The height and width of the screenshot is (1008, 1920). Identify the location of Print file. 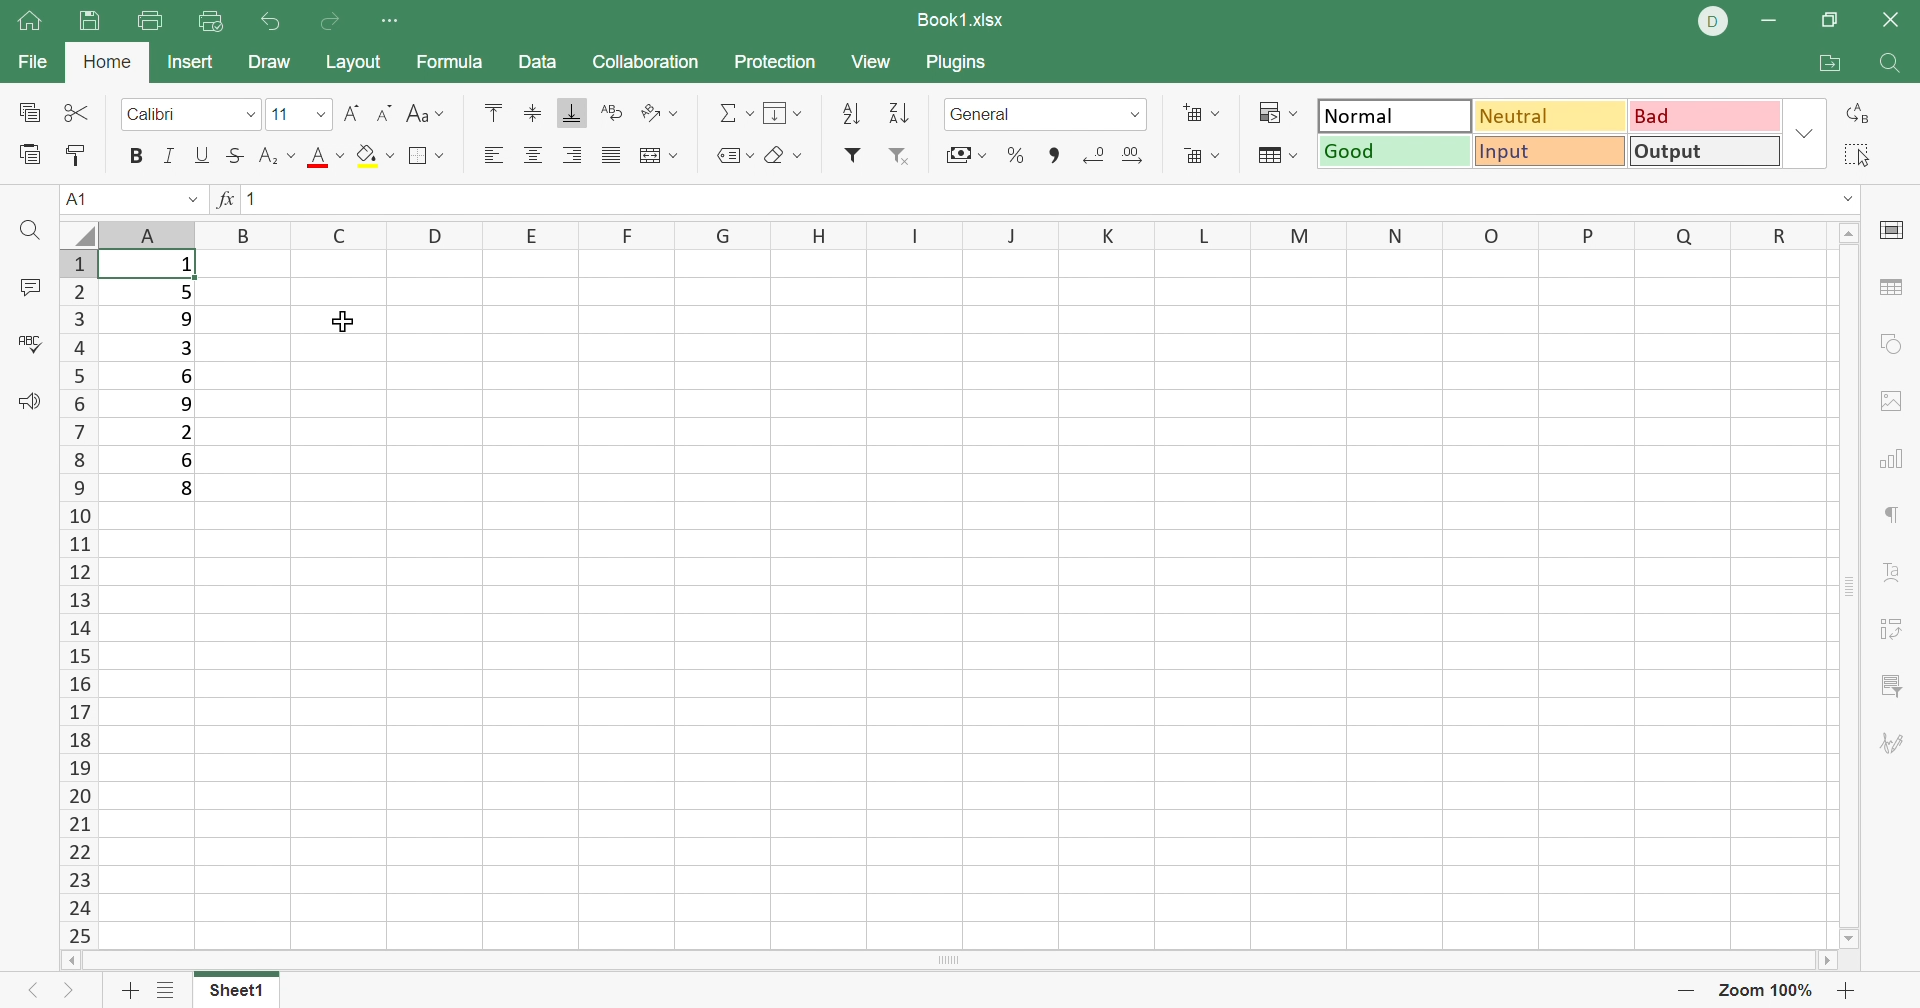
(149, 20).